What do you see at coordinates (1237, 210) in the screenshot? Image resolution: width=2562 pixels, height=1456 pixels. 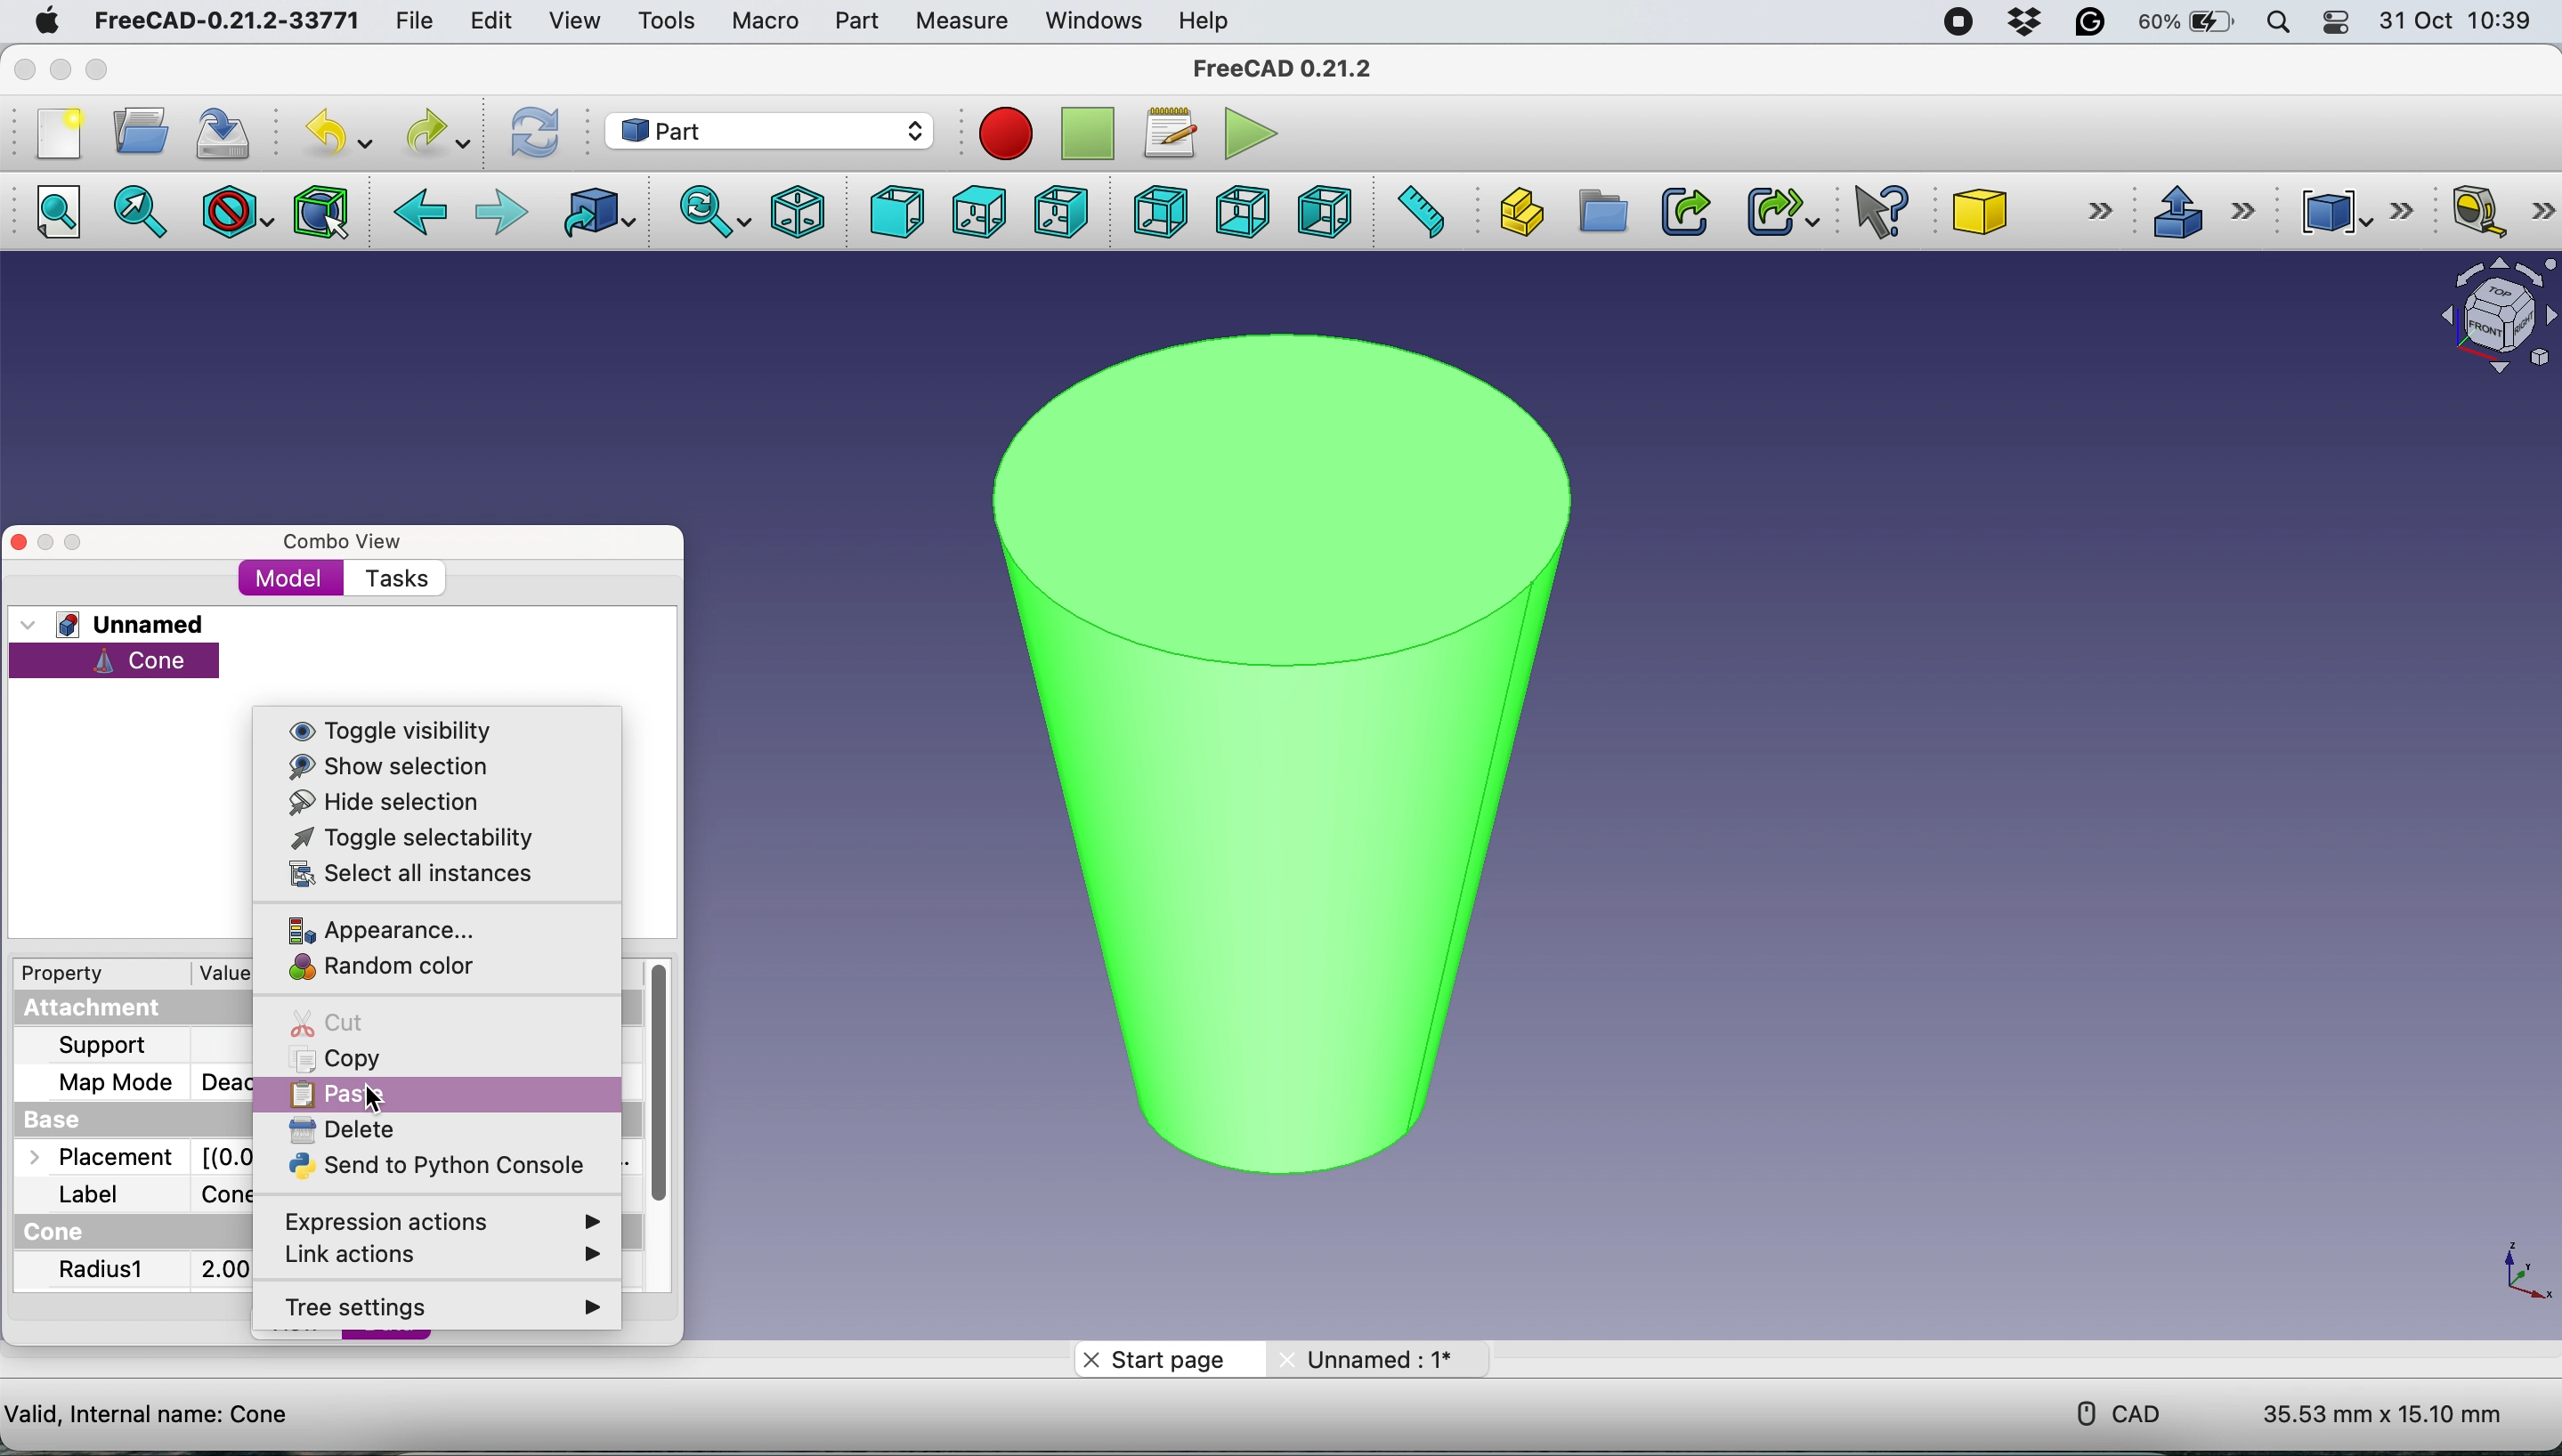 I see `bottom` at bounding box center [1237, 210].